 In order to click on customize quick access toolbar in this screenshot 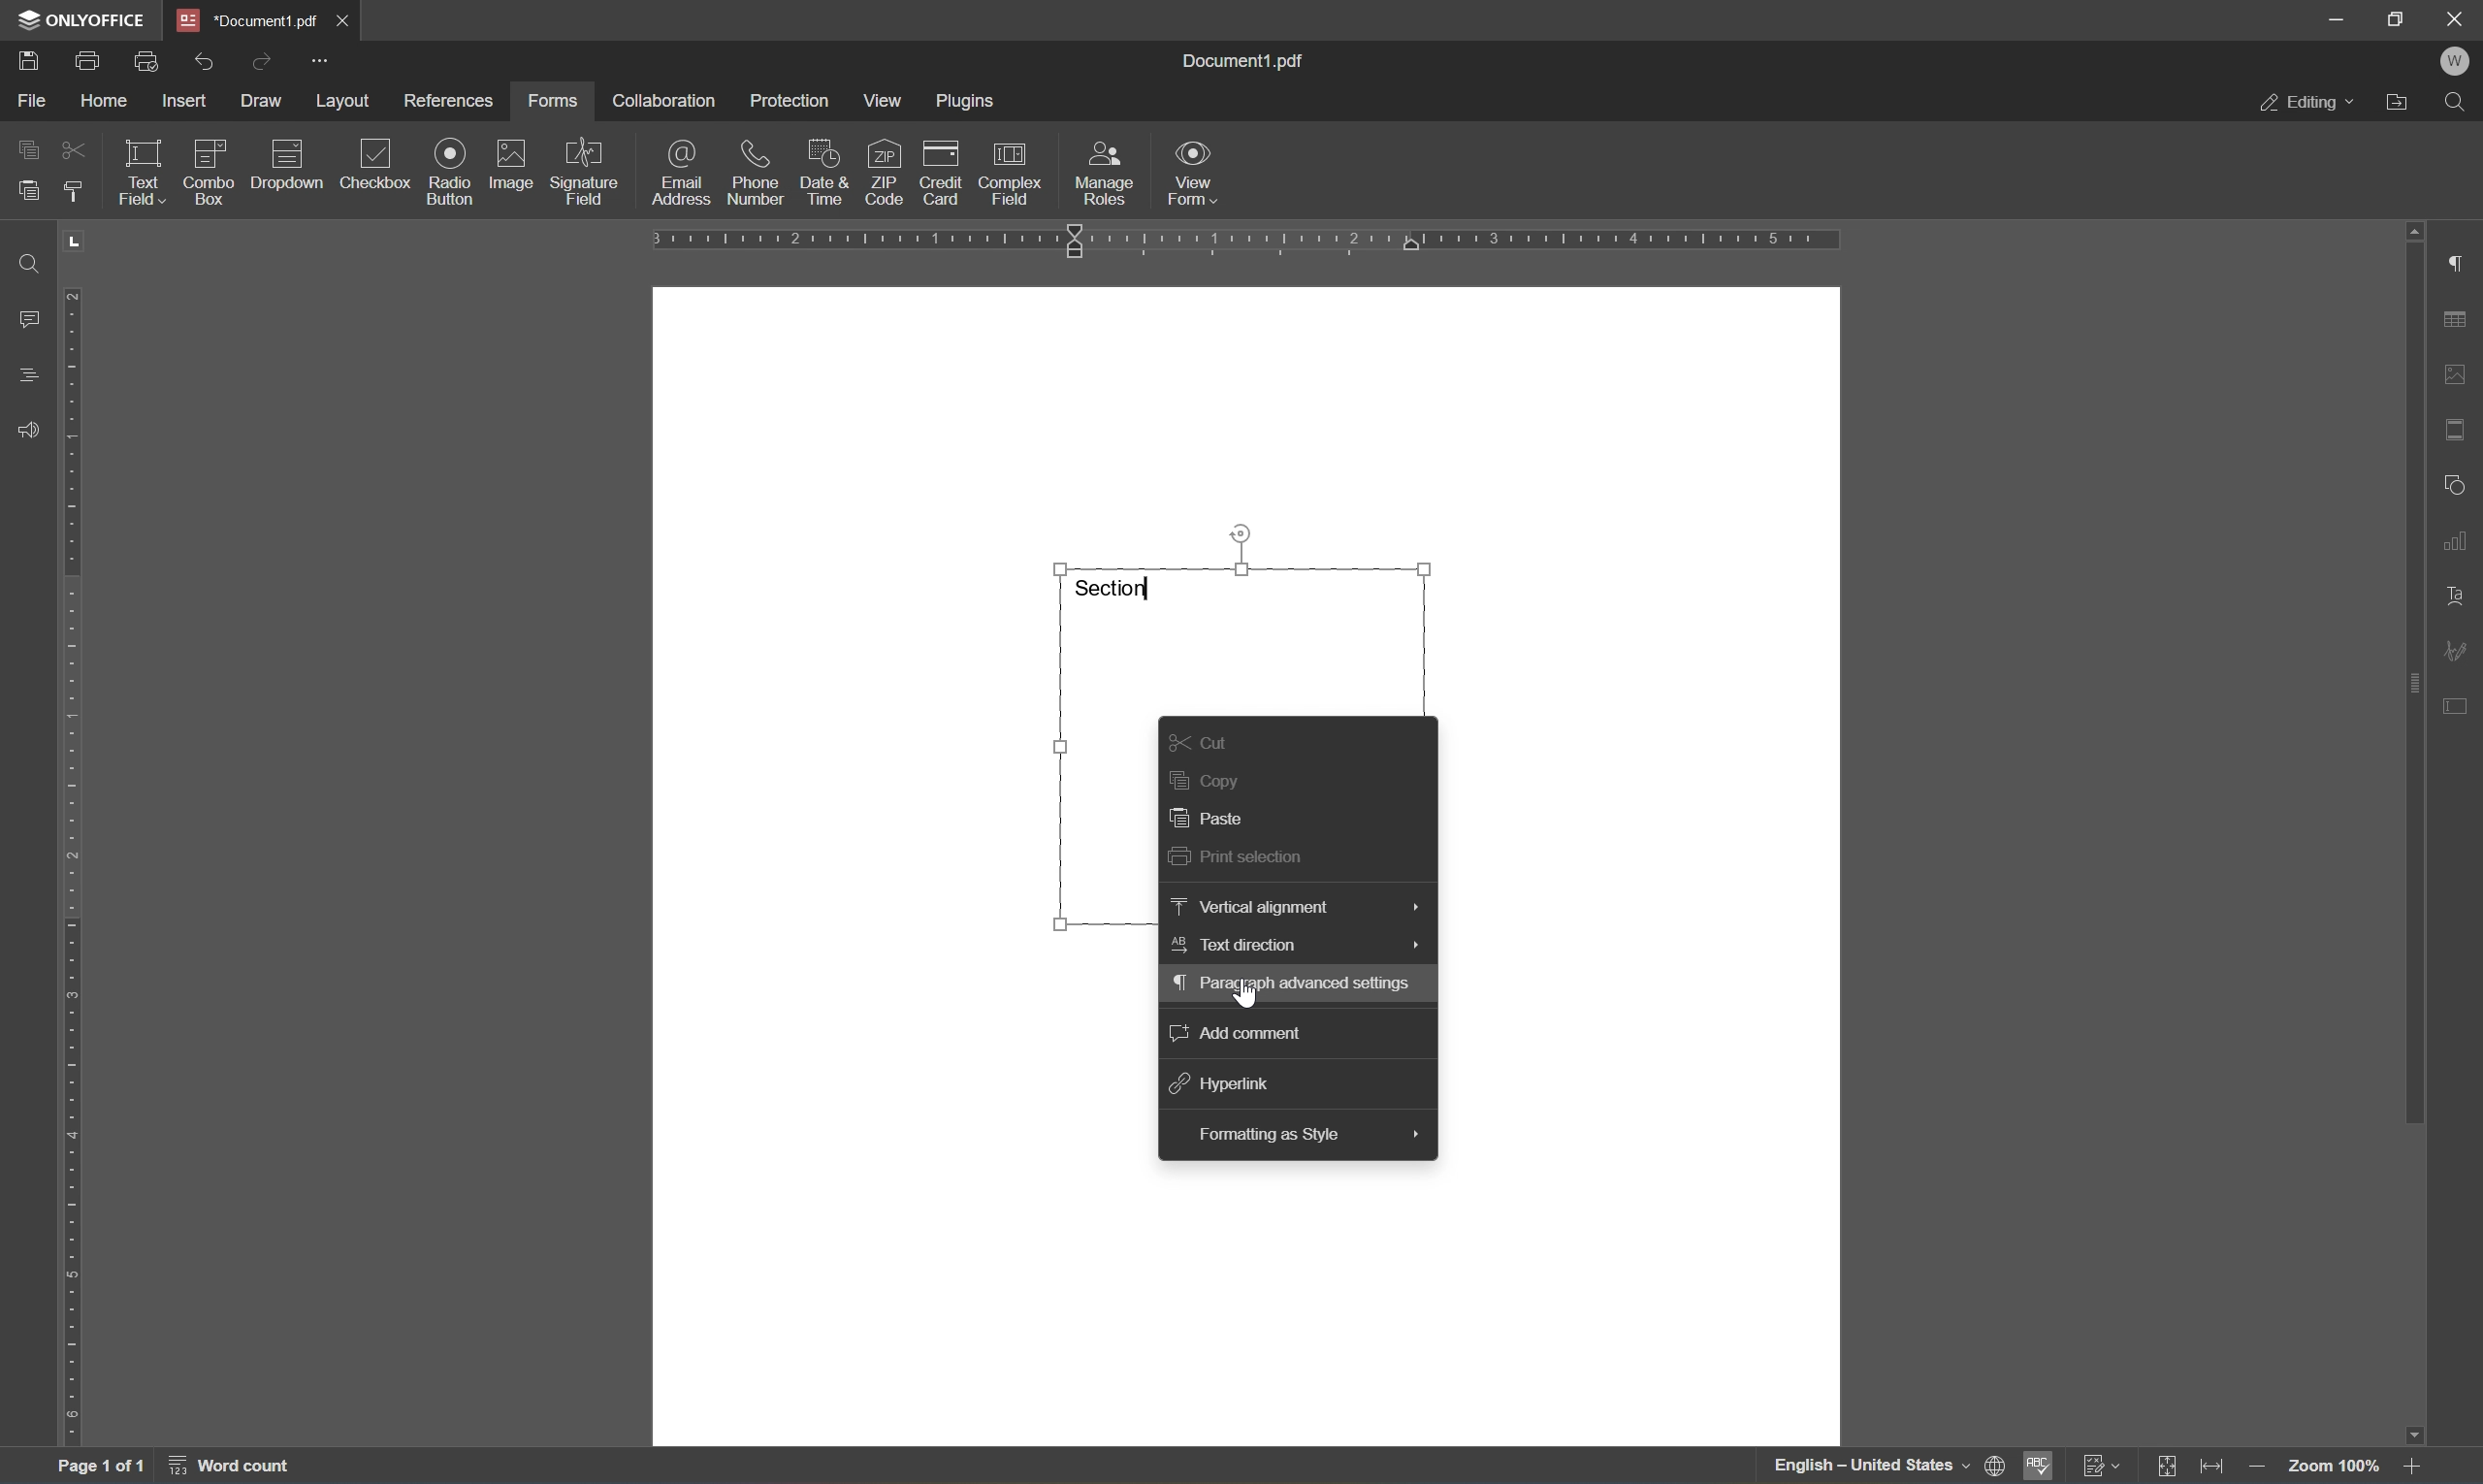, I will do `click(323, 59)`.